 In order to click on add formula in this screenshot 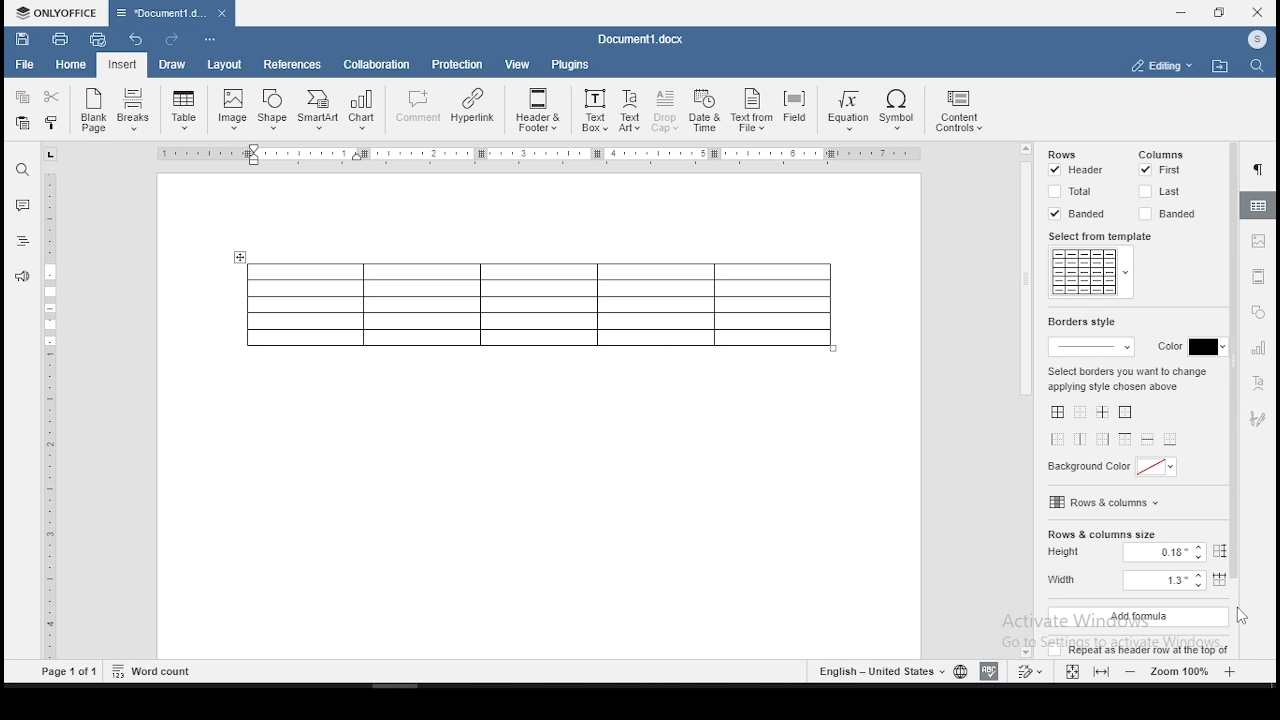, I will do `click(1137, 617)`.